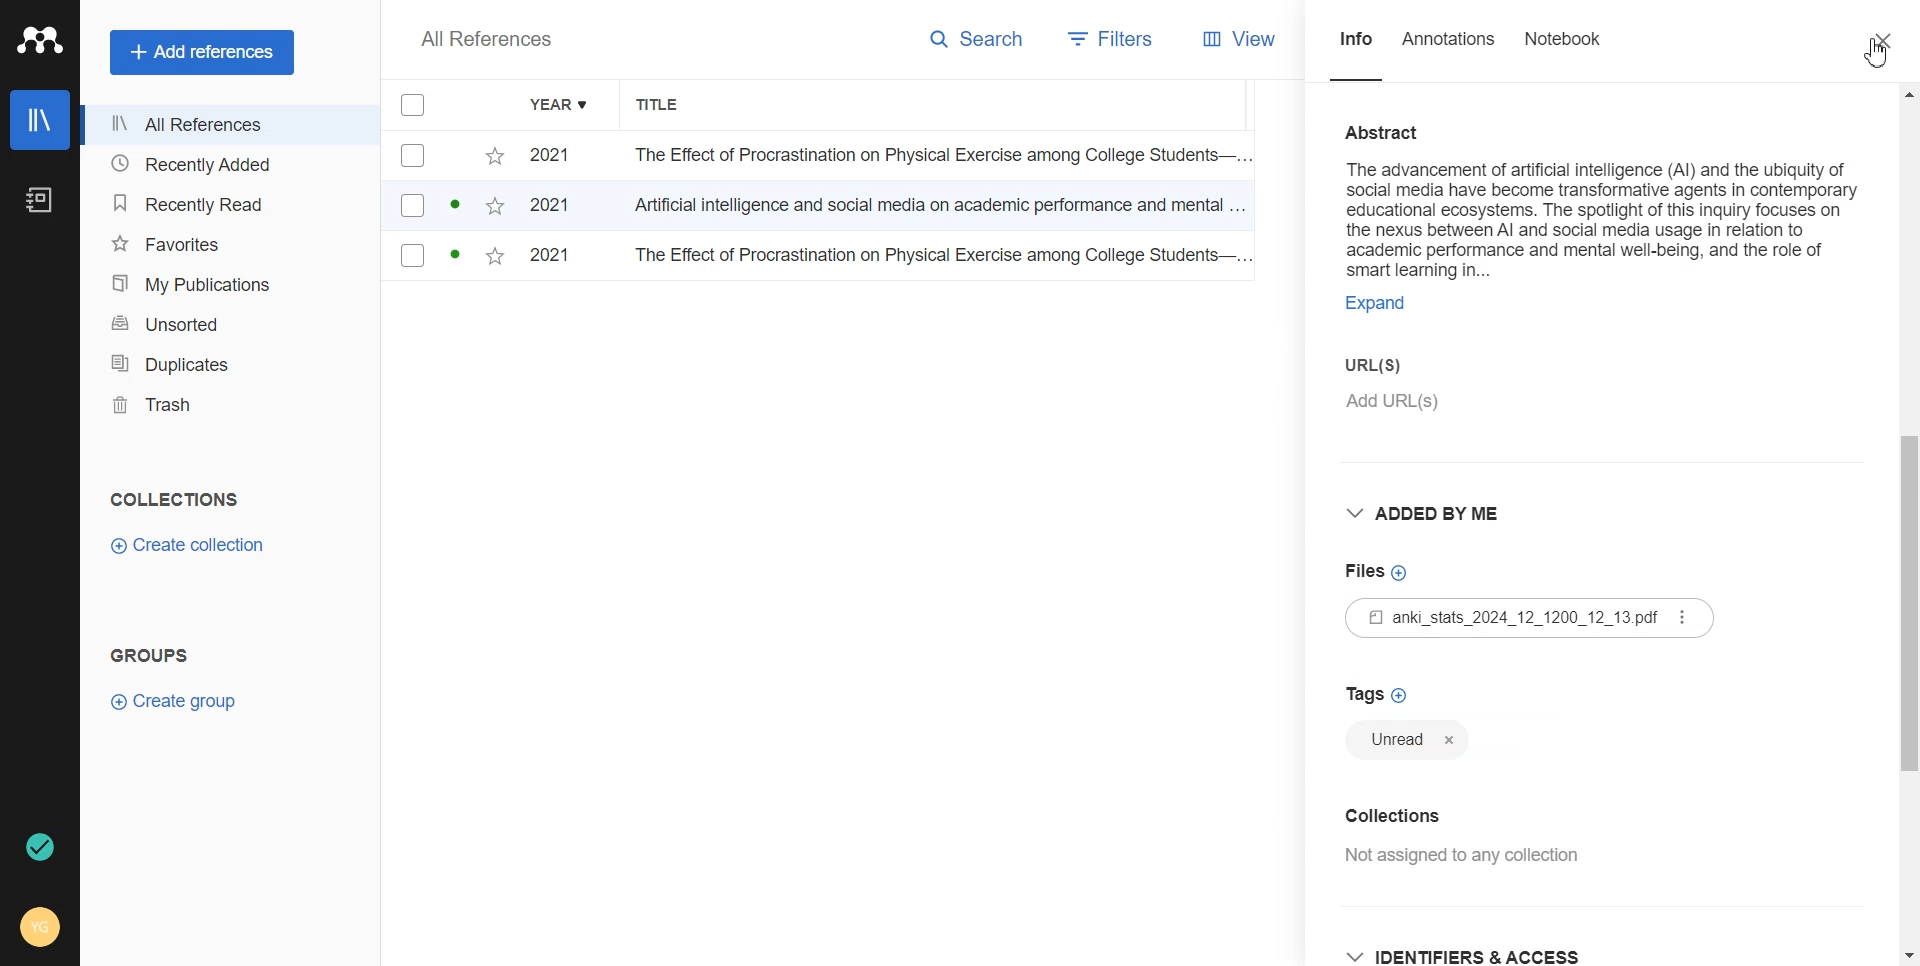 The height and width of the screenshot is (966, 1920). I want to click on Recently added, so click(228, 165).